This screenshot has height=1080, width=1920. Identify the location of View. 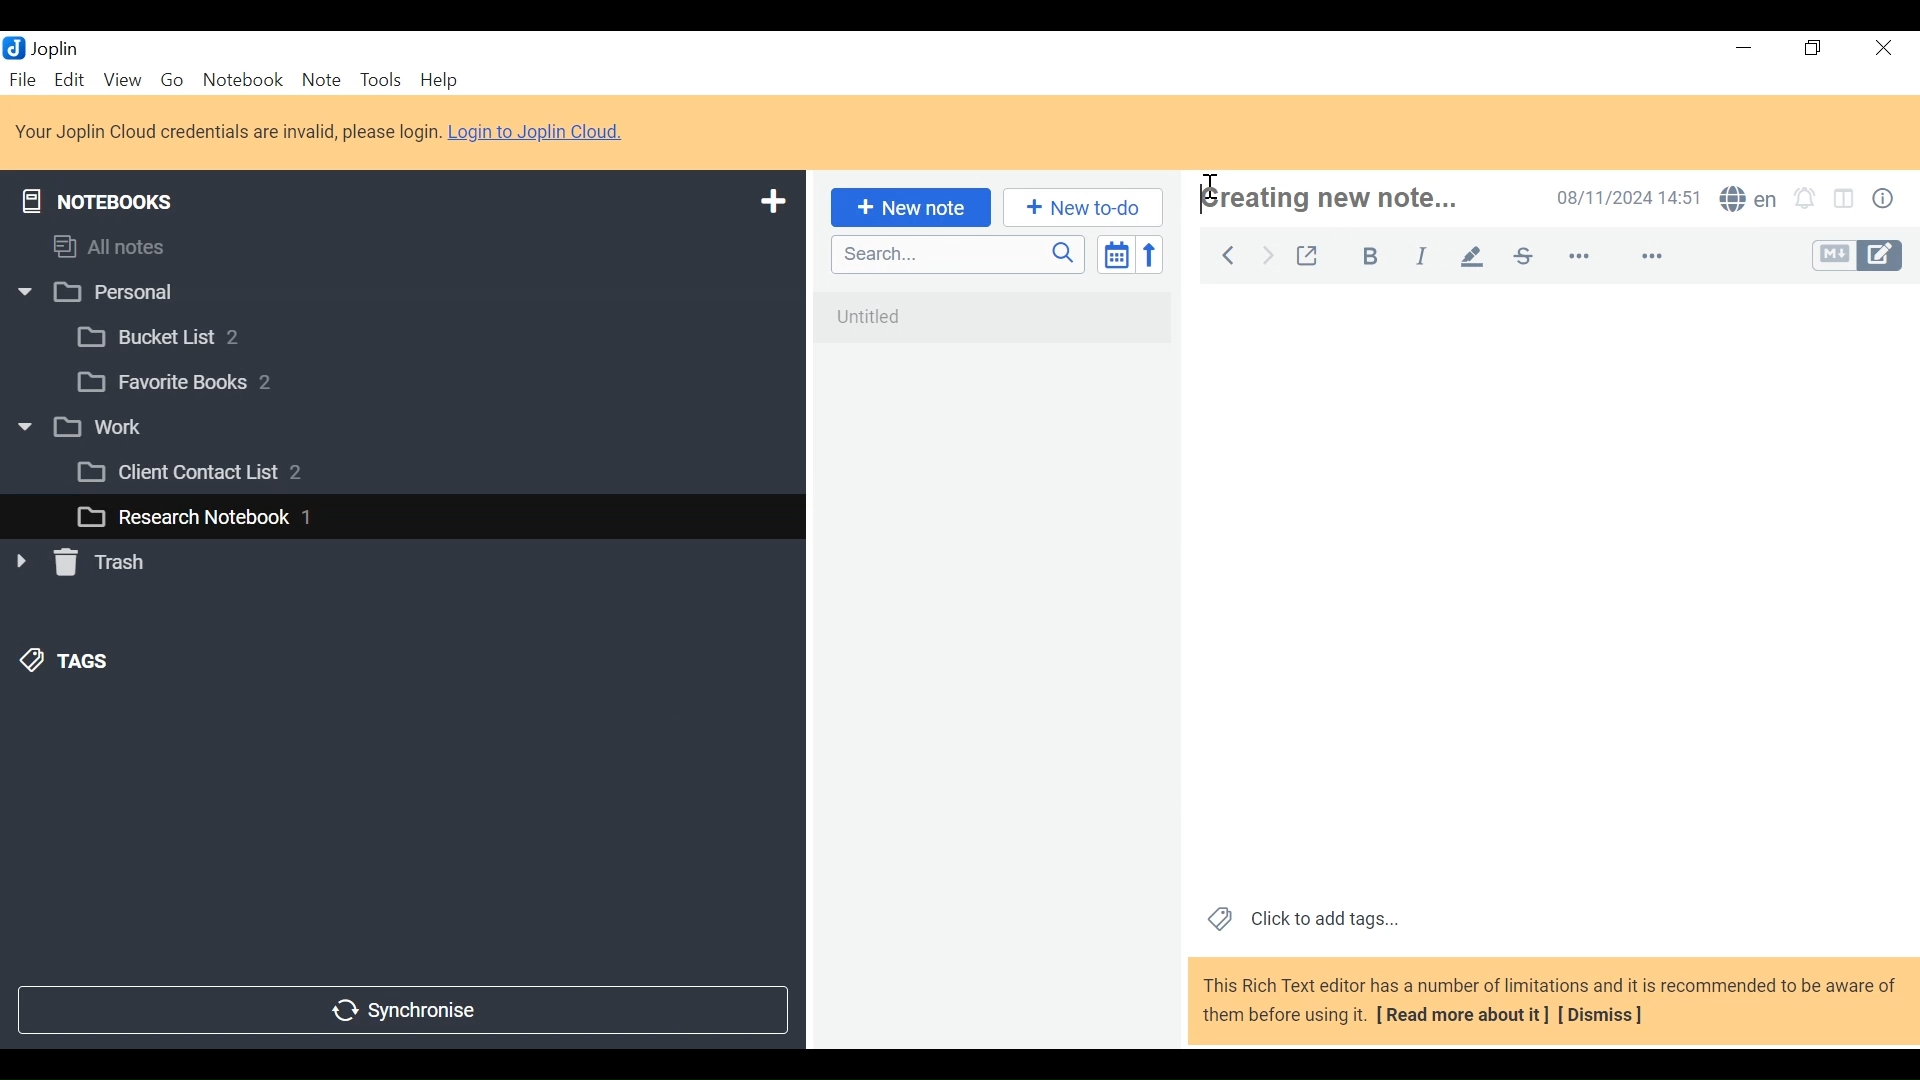
(122, 79).